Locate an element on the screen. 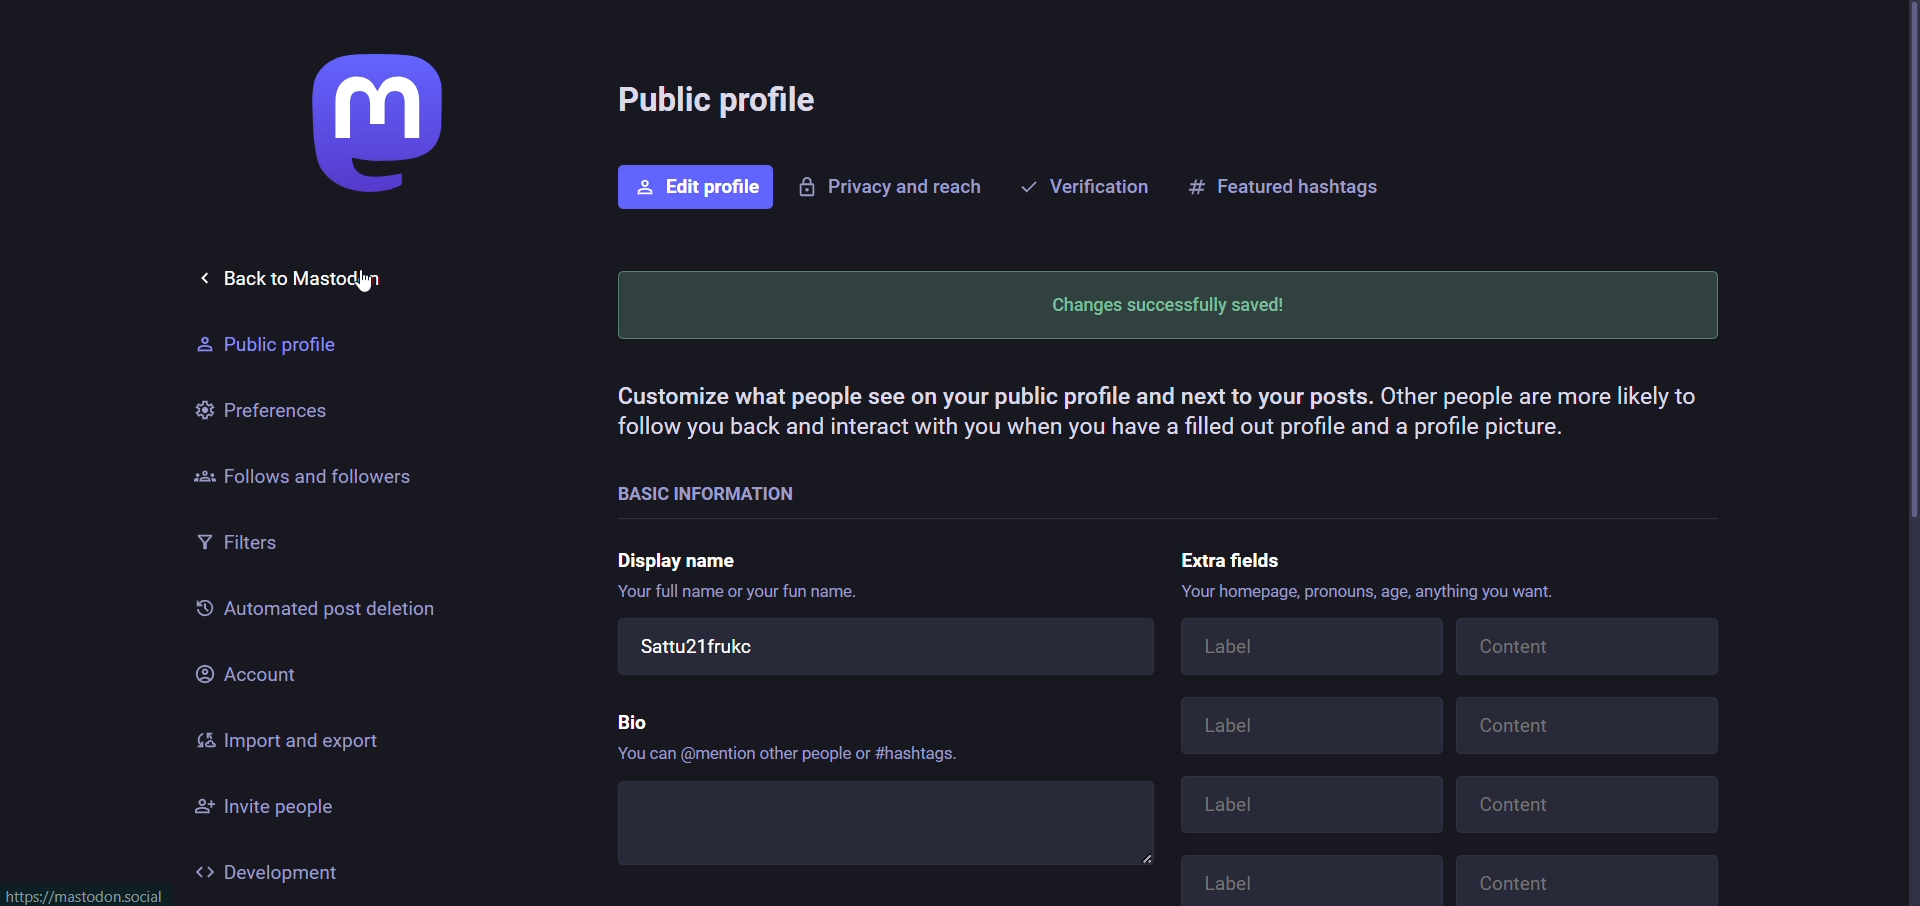  Label is located at coordinates (1316, 877).